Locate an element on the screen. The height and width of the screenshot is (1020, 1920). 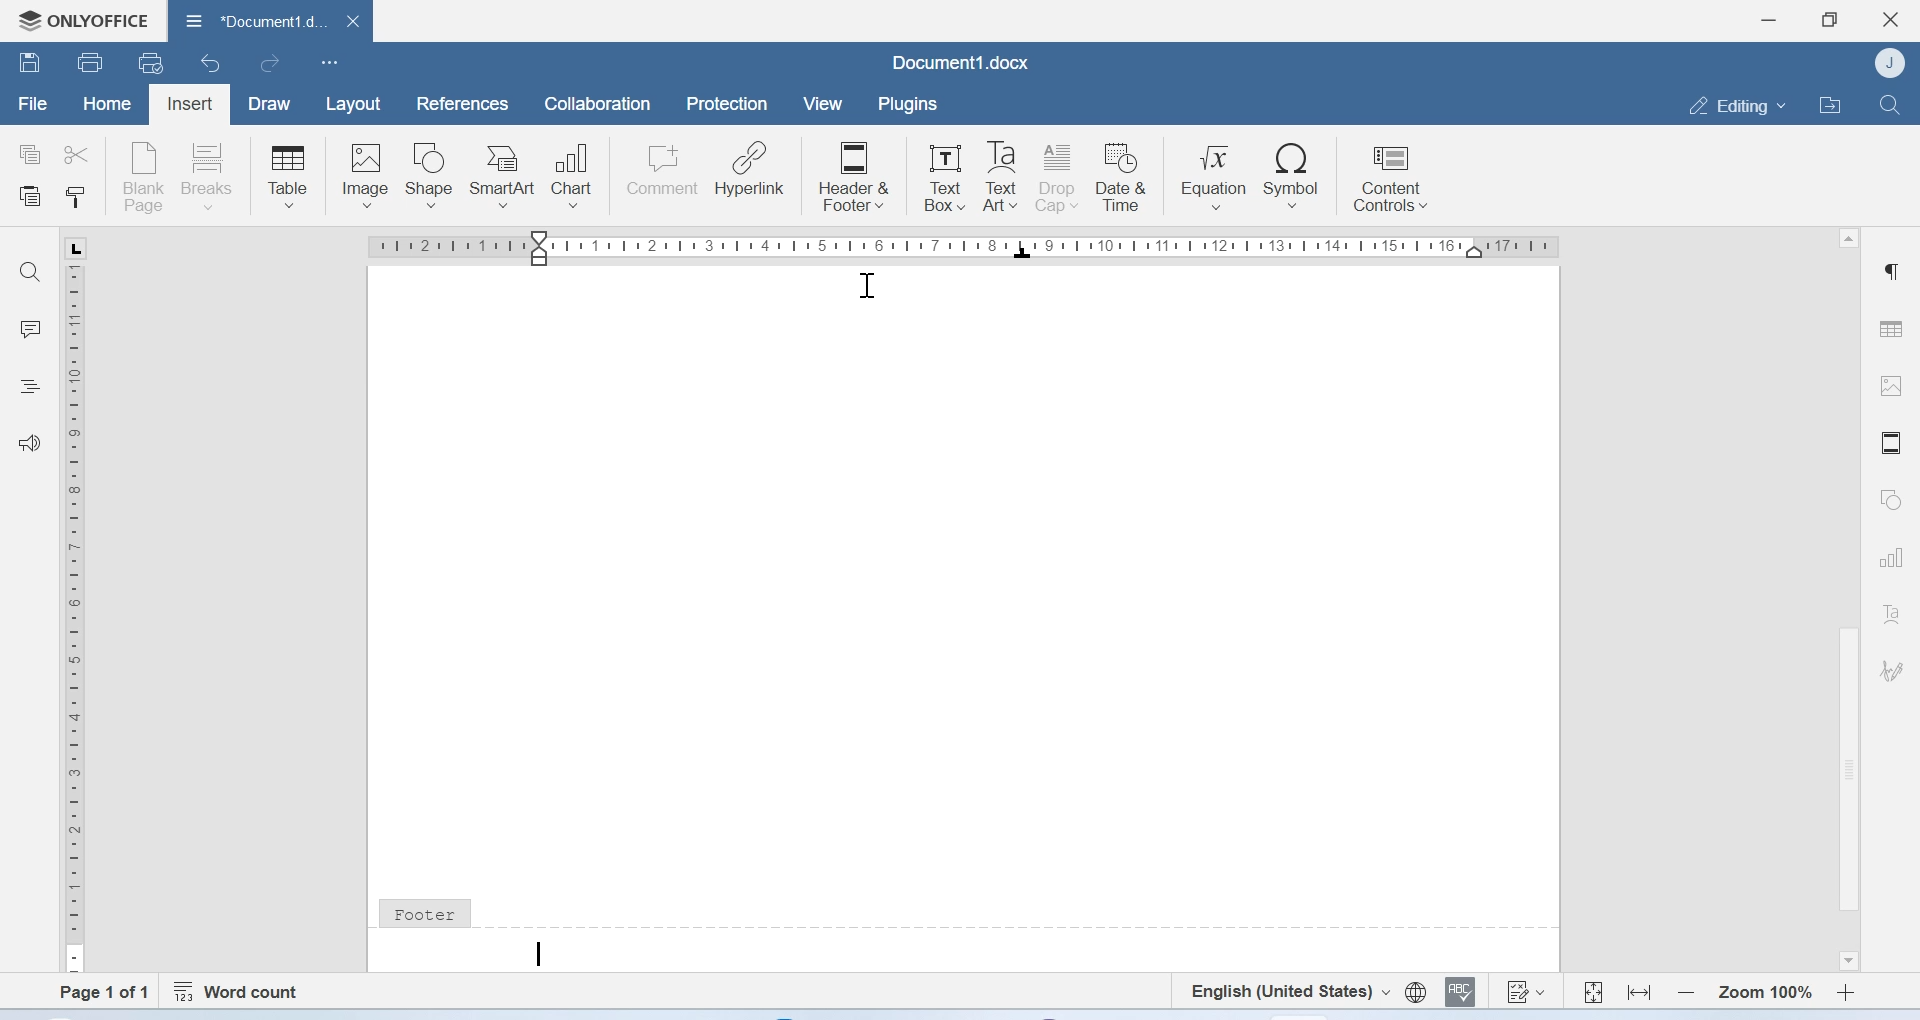
Copy style is located at coordinates (74, 199).